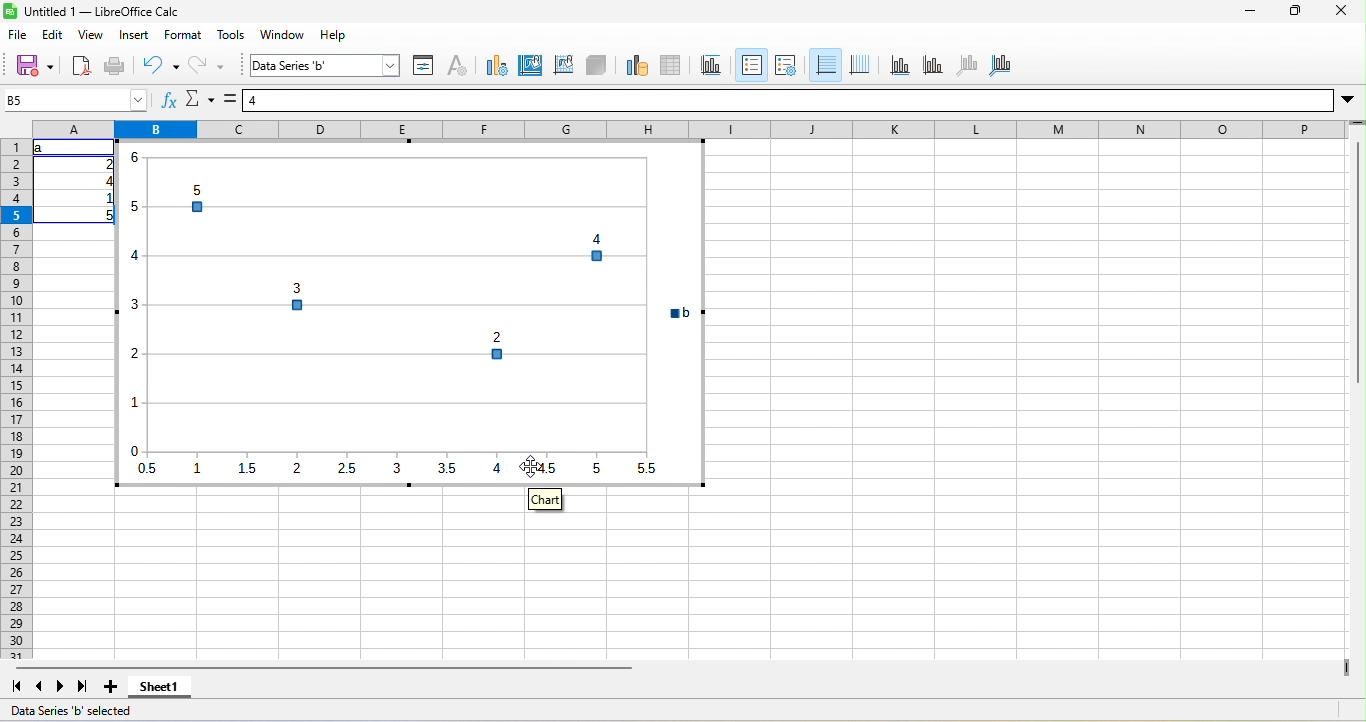 This screenshot has height=722, width=1366. What do you see at coordinates (531, 466) in the screenshot?
I see `cursor` at bounding box center [531, 466].